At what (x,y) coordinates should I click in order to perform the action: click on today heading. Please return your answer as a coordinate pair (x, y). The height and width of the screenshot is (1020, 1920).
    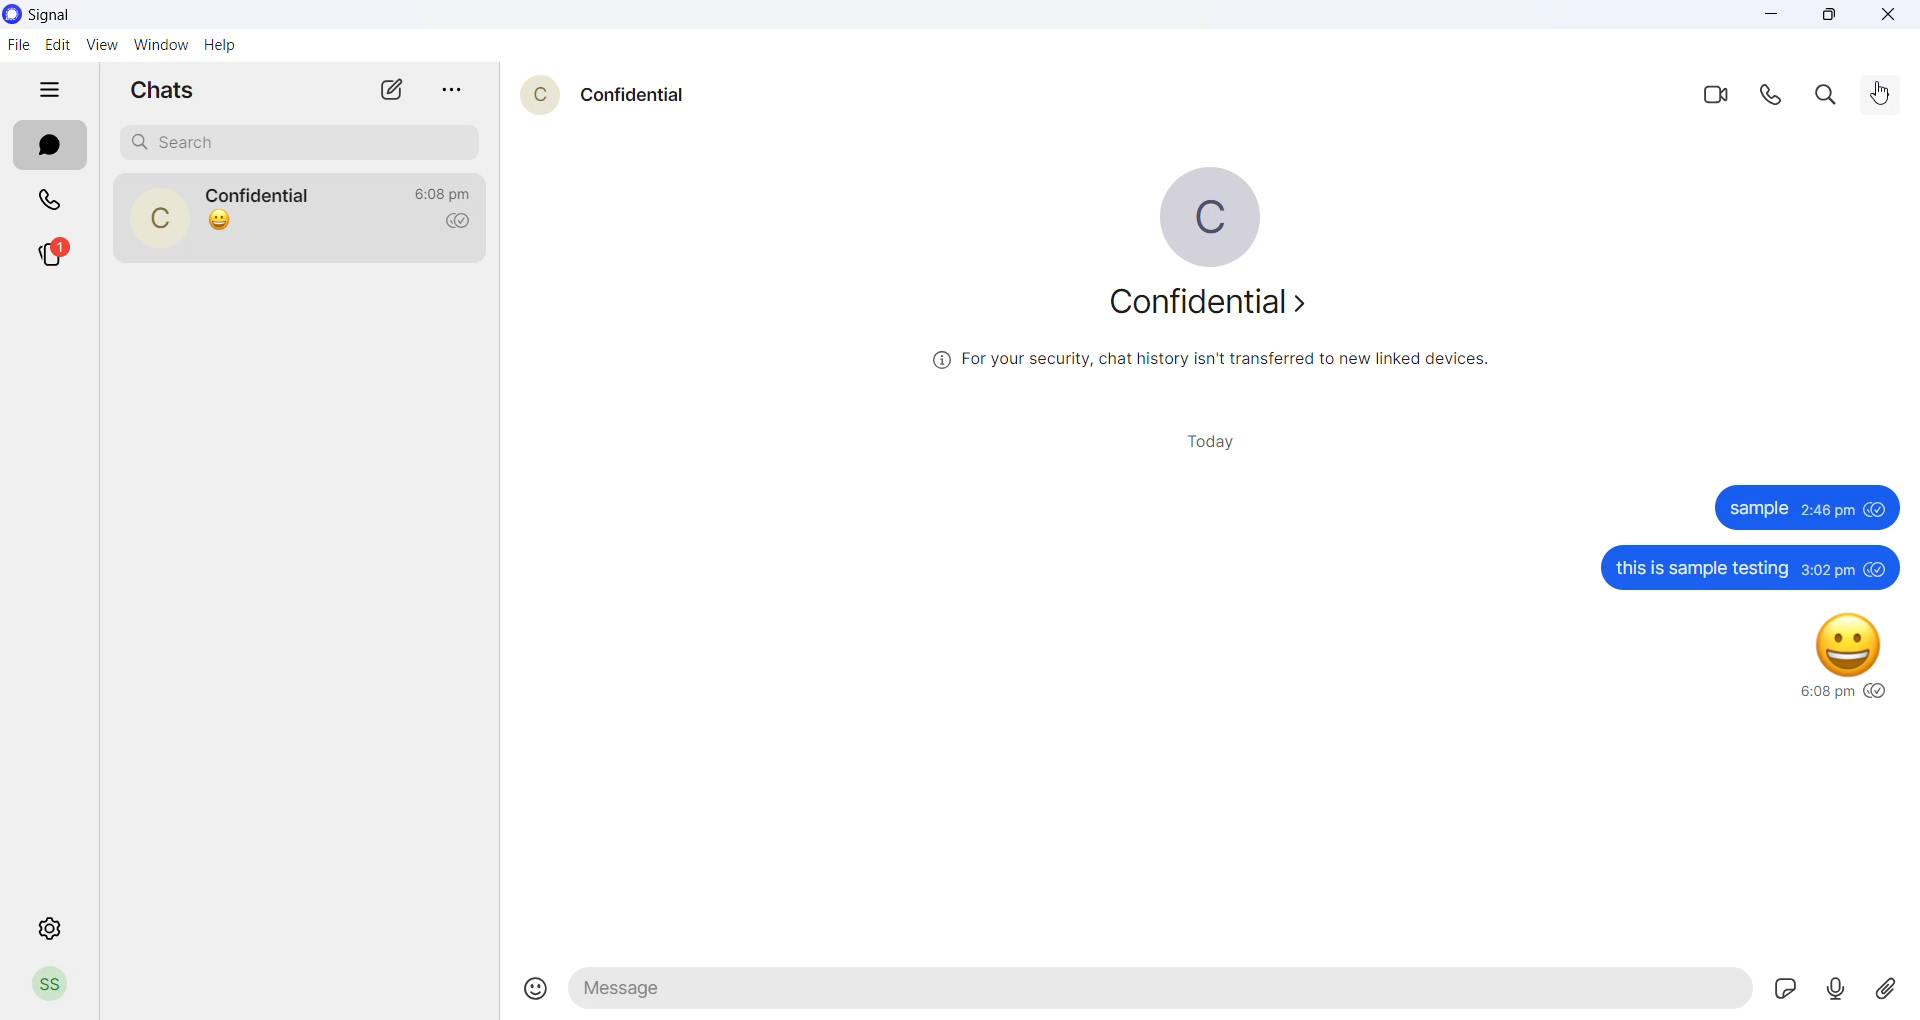
    Looking at the image, I should click on (1197, 444).